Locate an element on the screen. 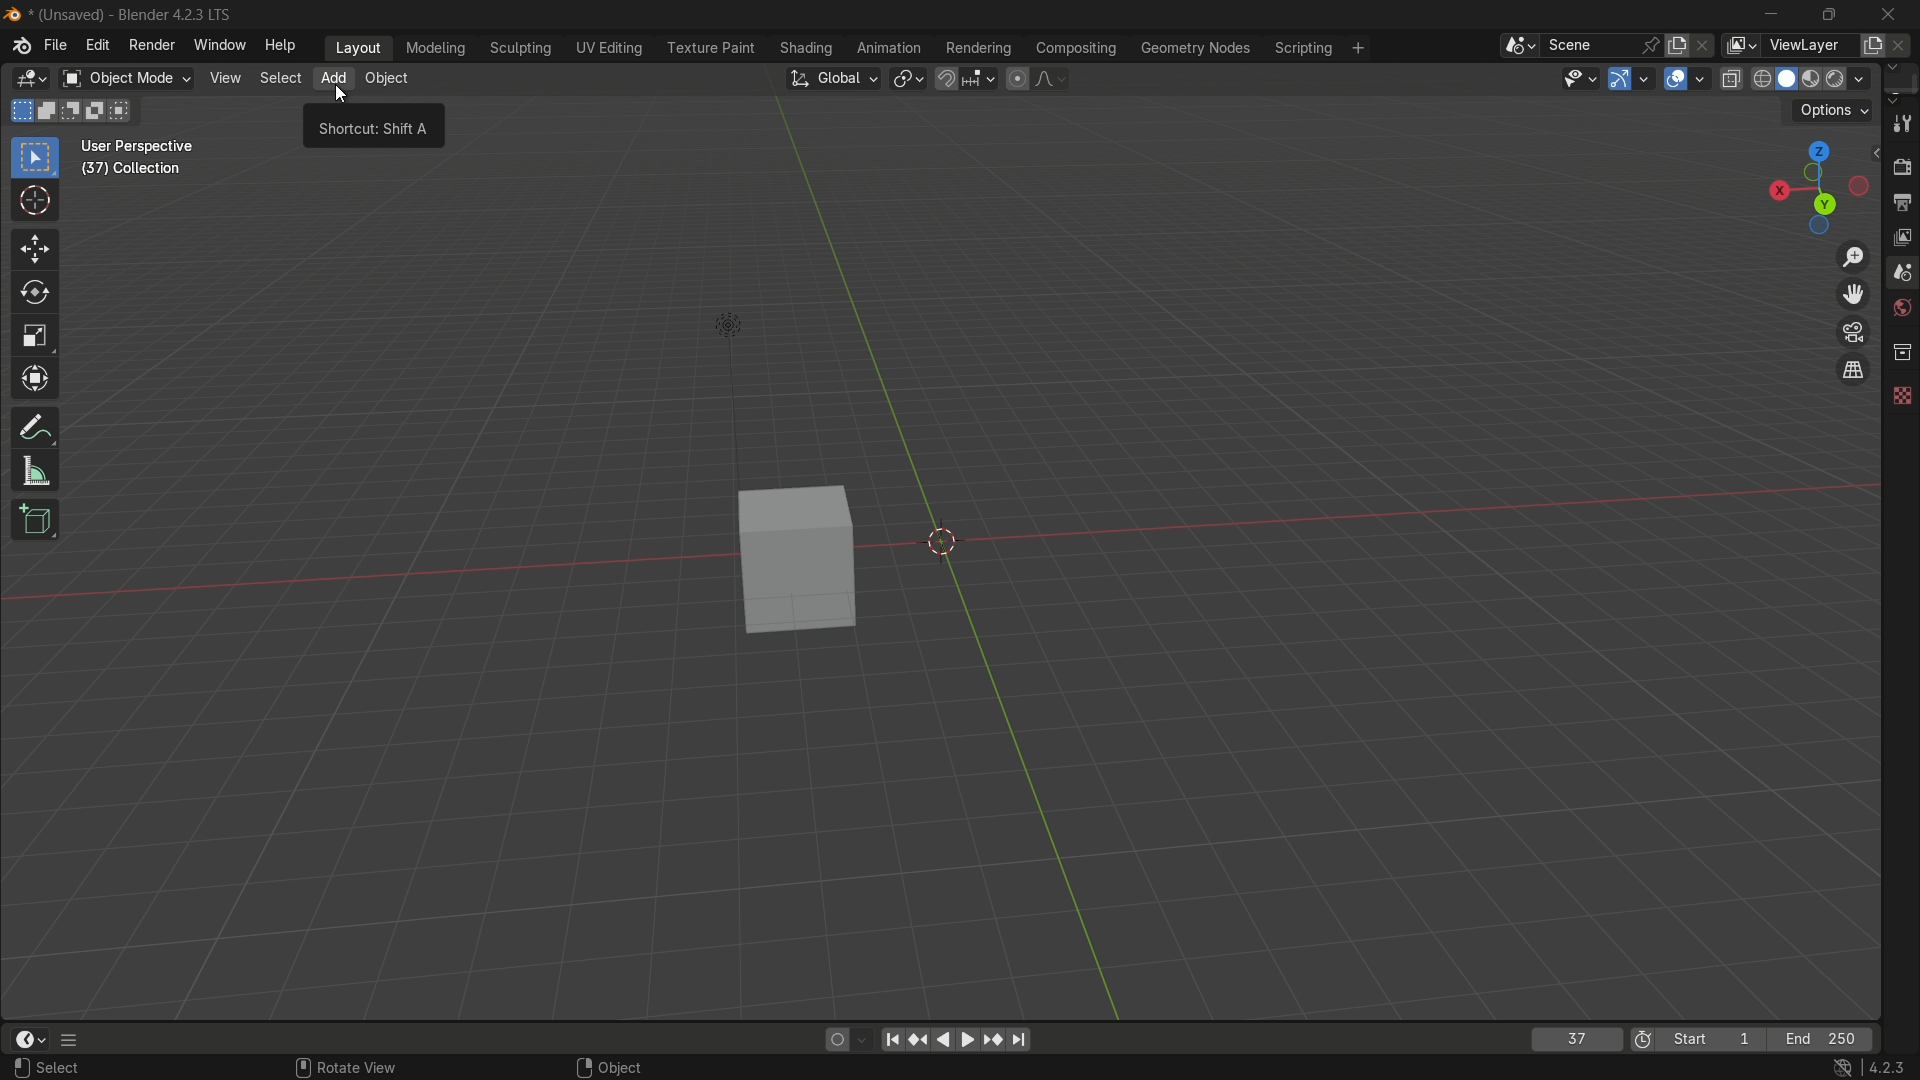  tog is located at coordinates (1850, 369).